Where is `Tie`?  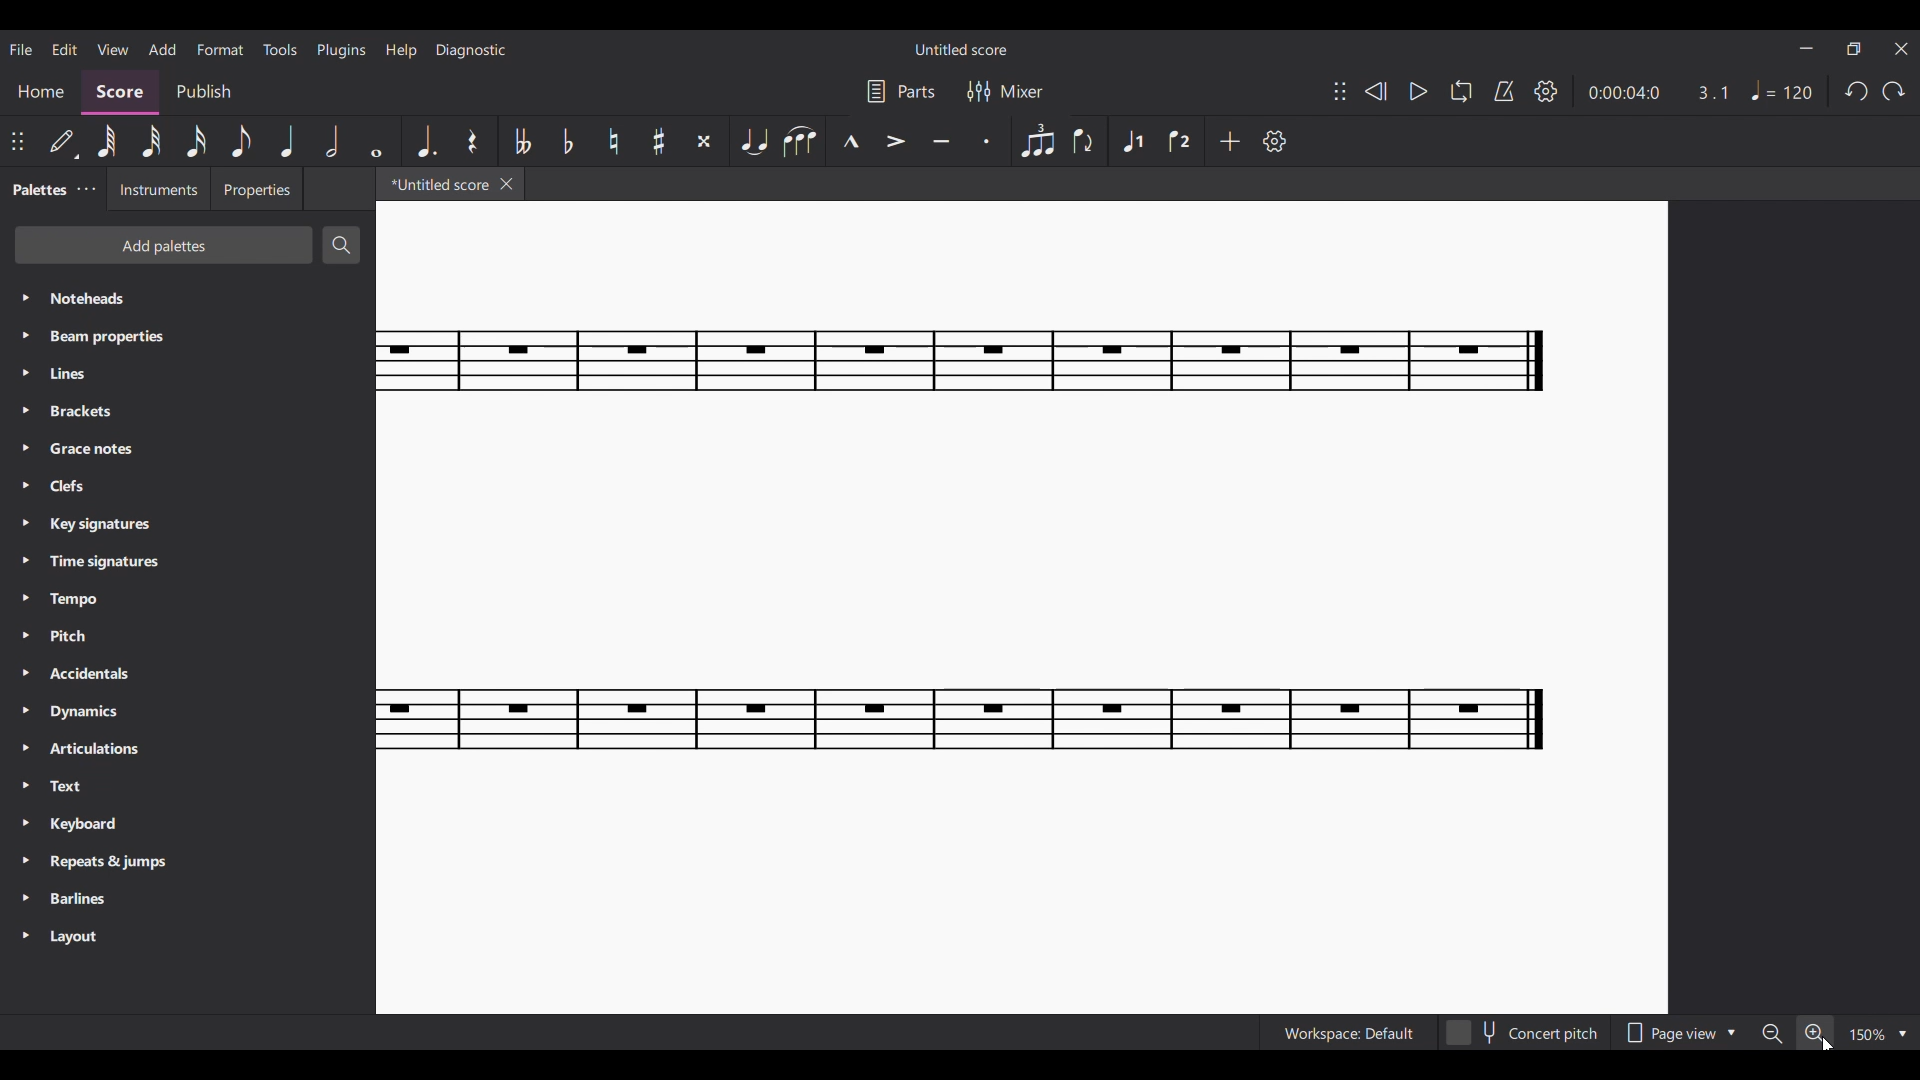
Tie is located at coordinates (753, 141).